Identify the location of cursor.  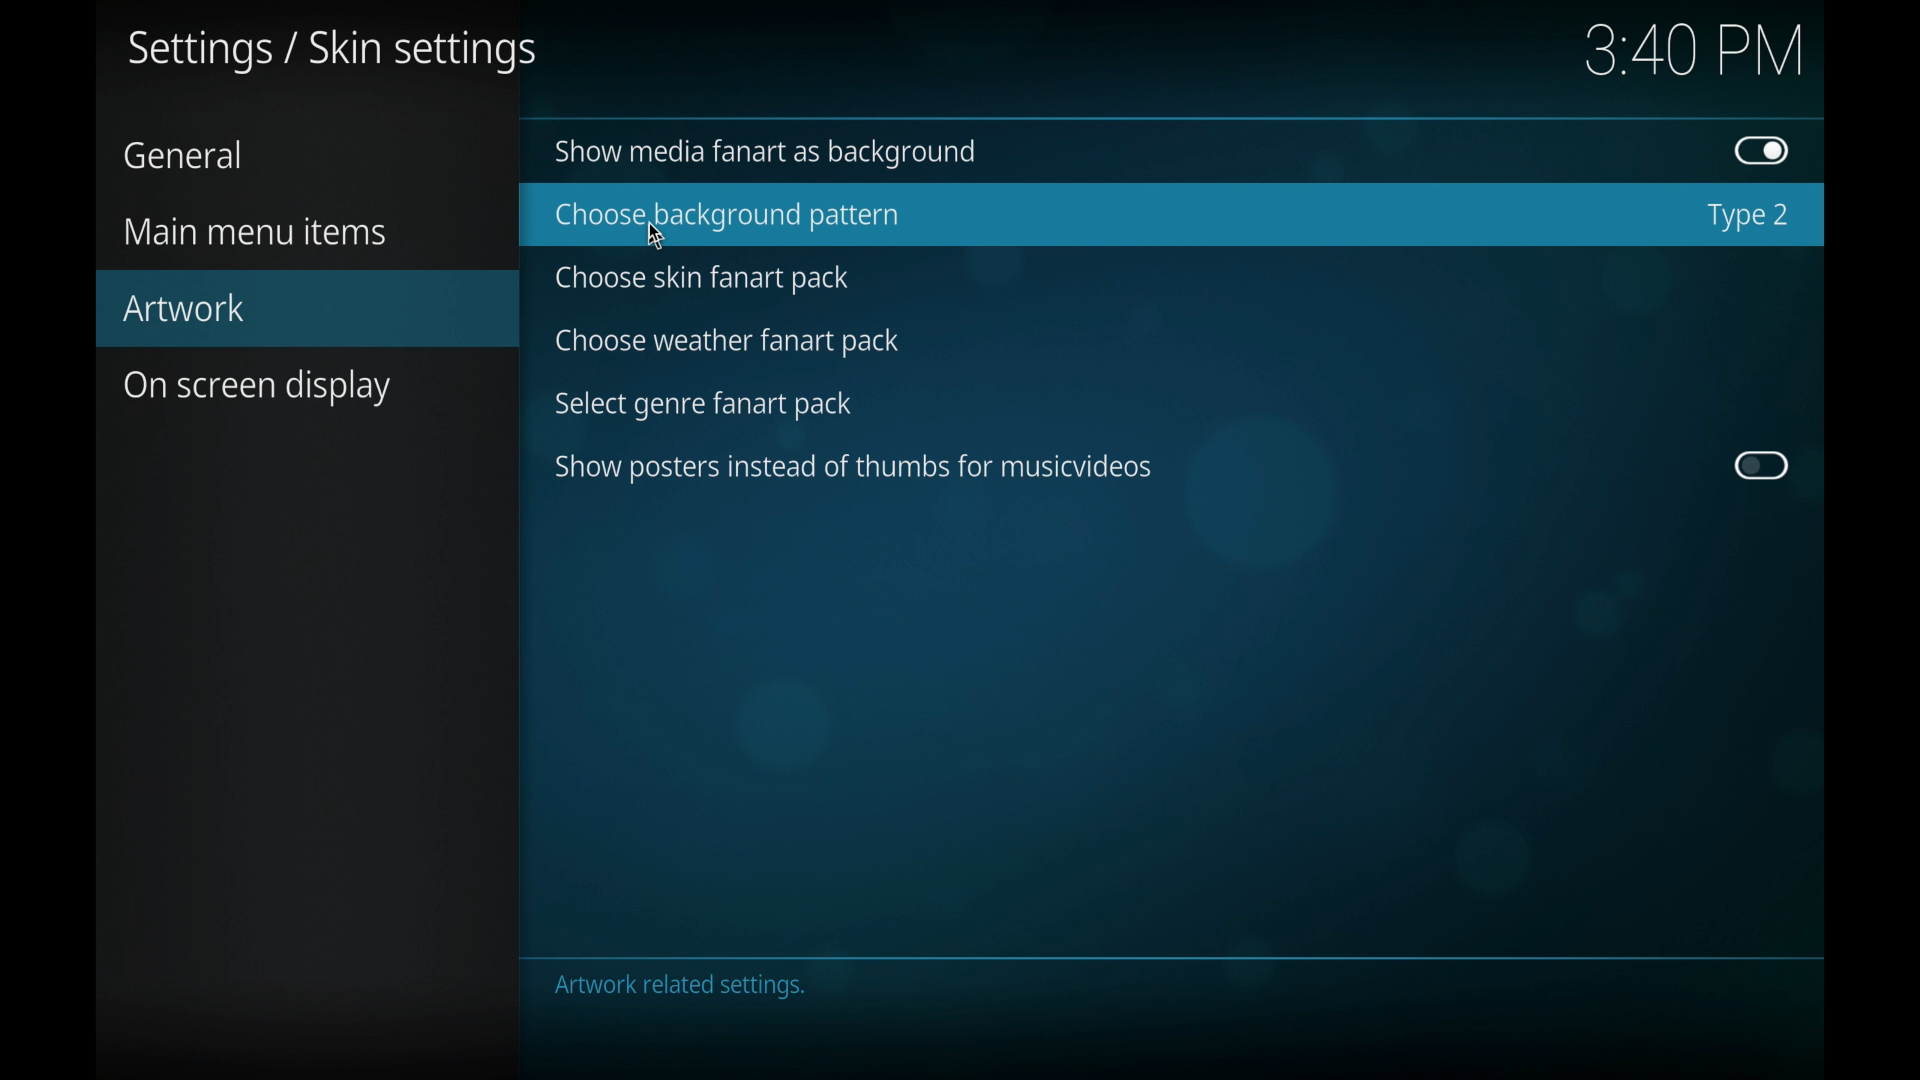
(656, 236).